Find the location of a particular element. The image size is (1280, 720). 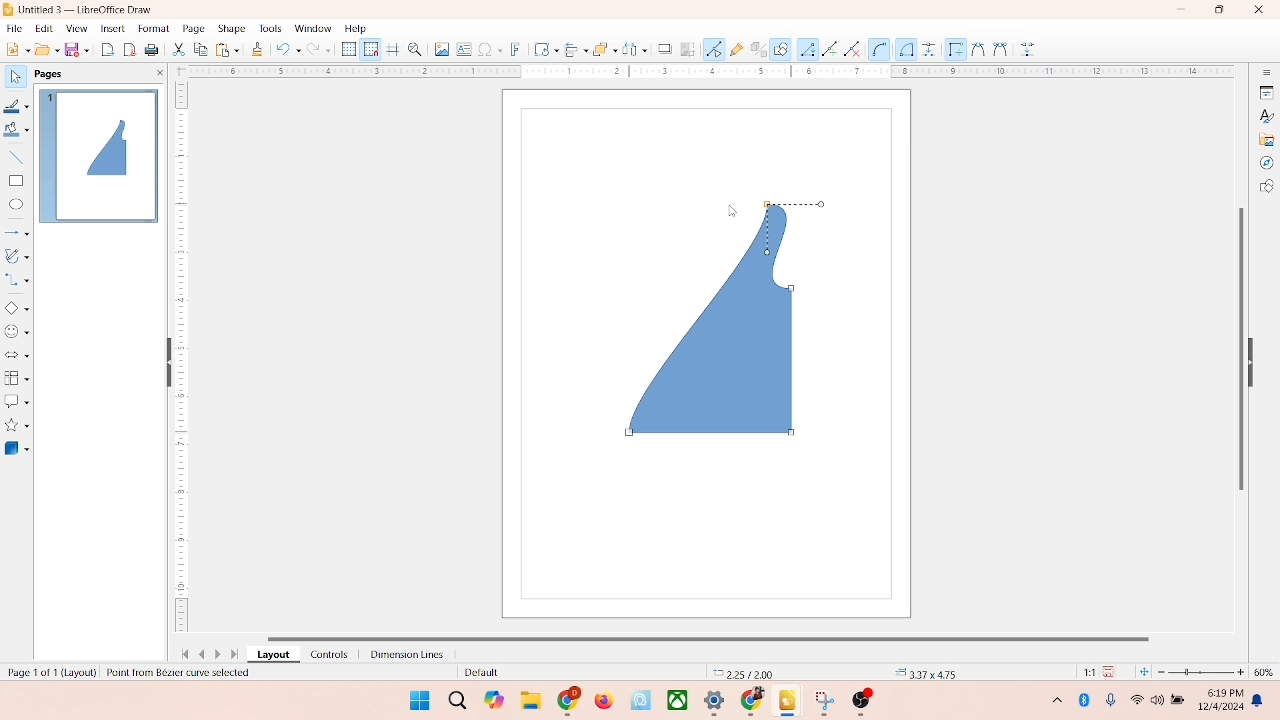

shape is located at coordinates (721, 321).